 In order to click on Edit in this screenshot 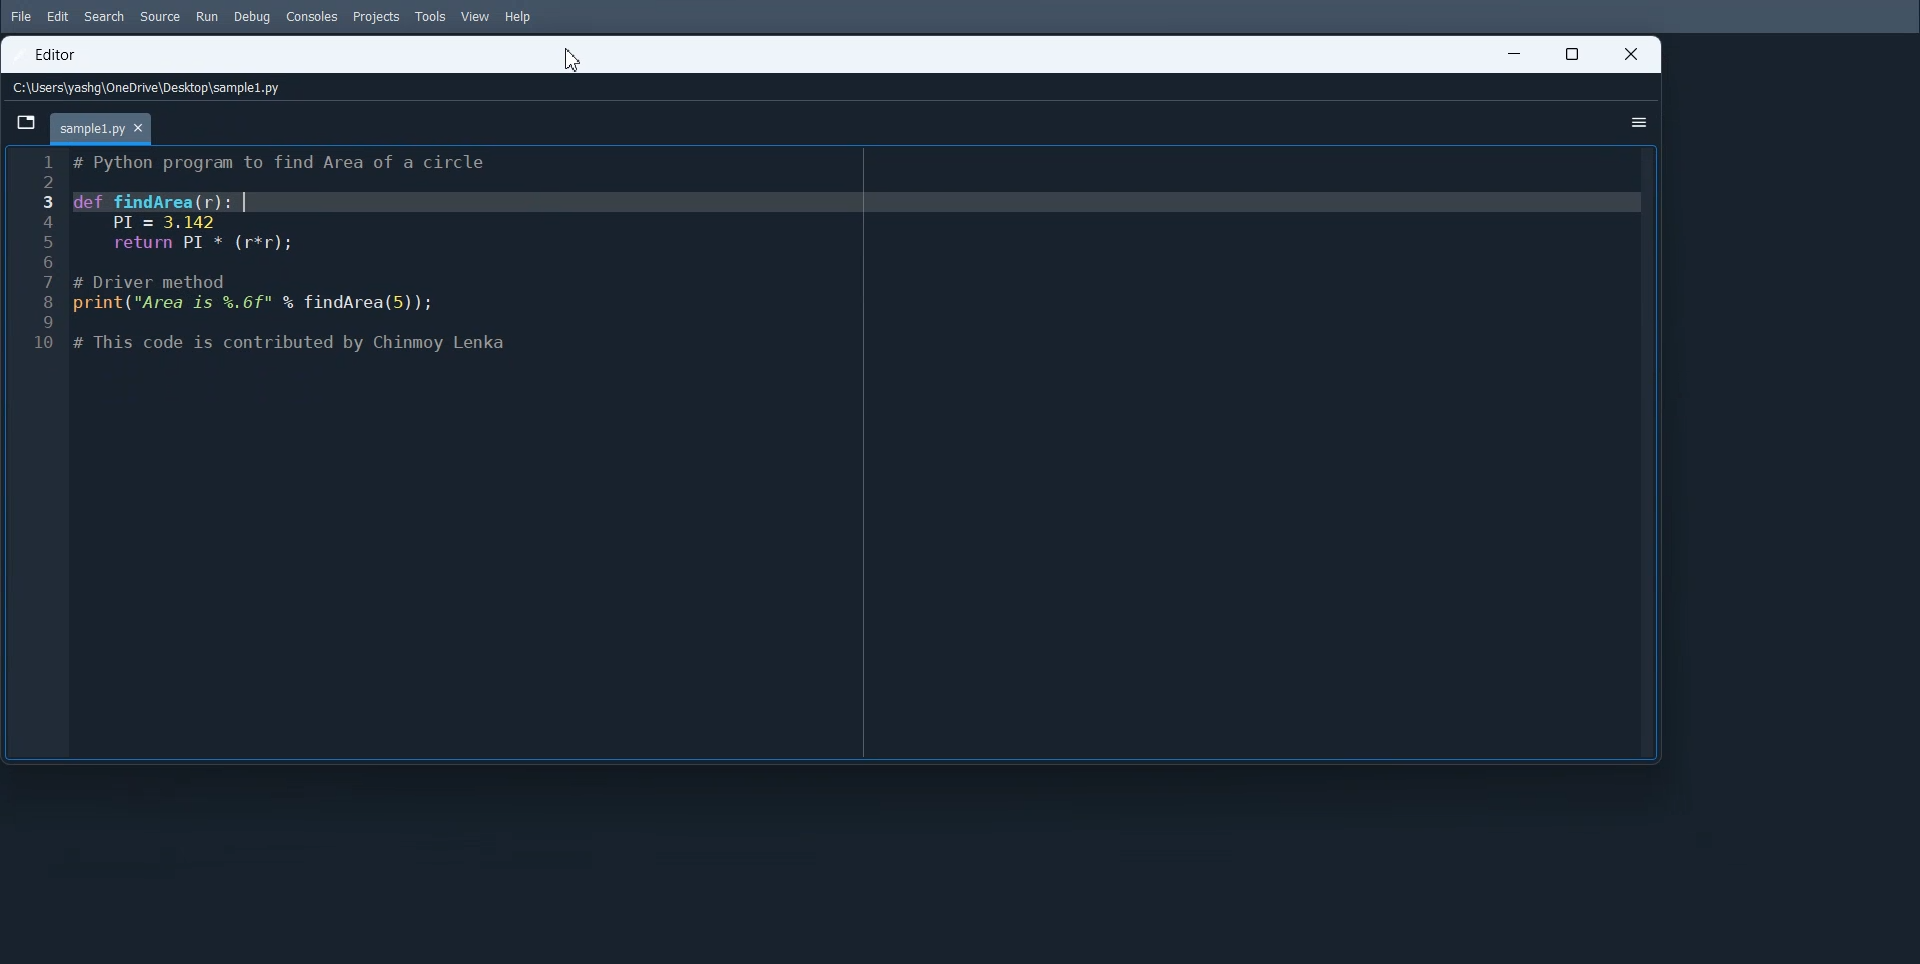, I will do `click(57, 17)`.